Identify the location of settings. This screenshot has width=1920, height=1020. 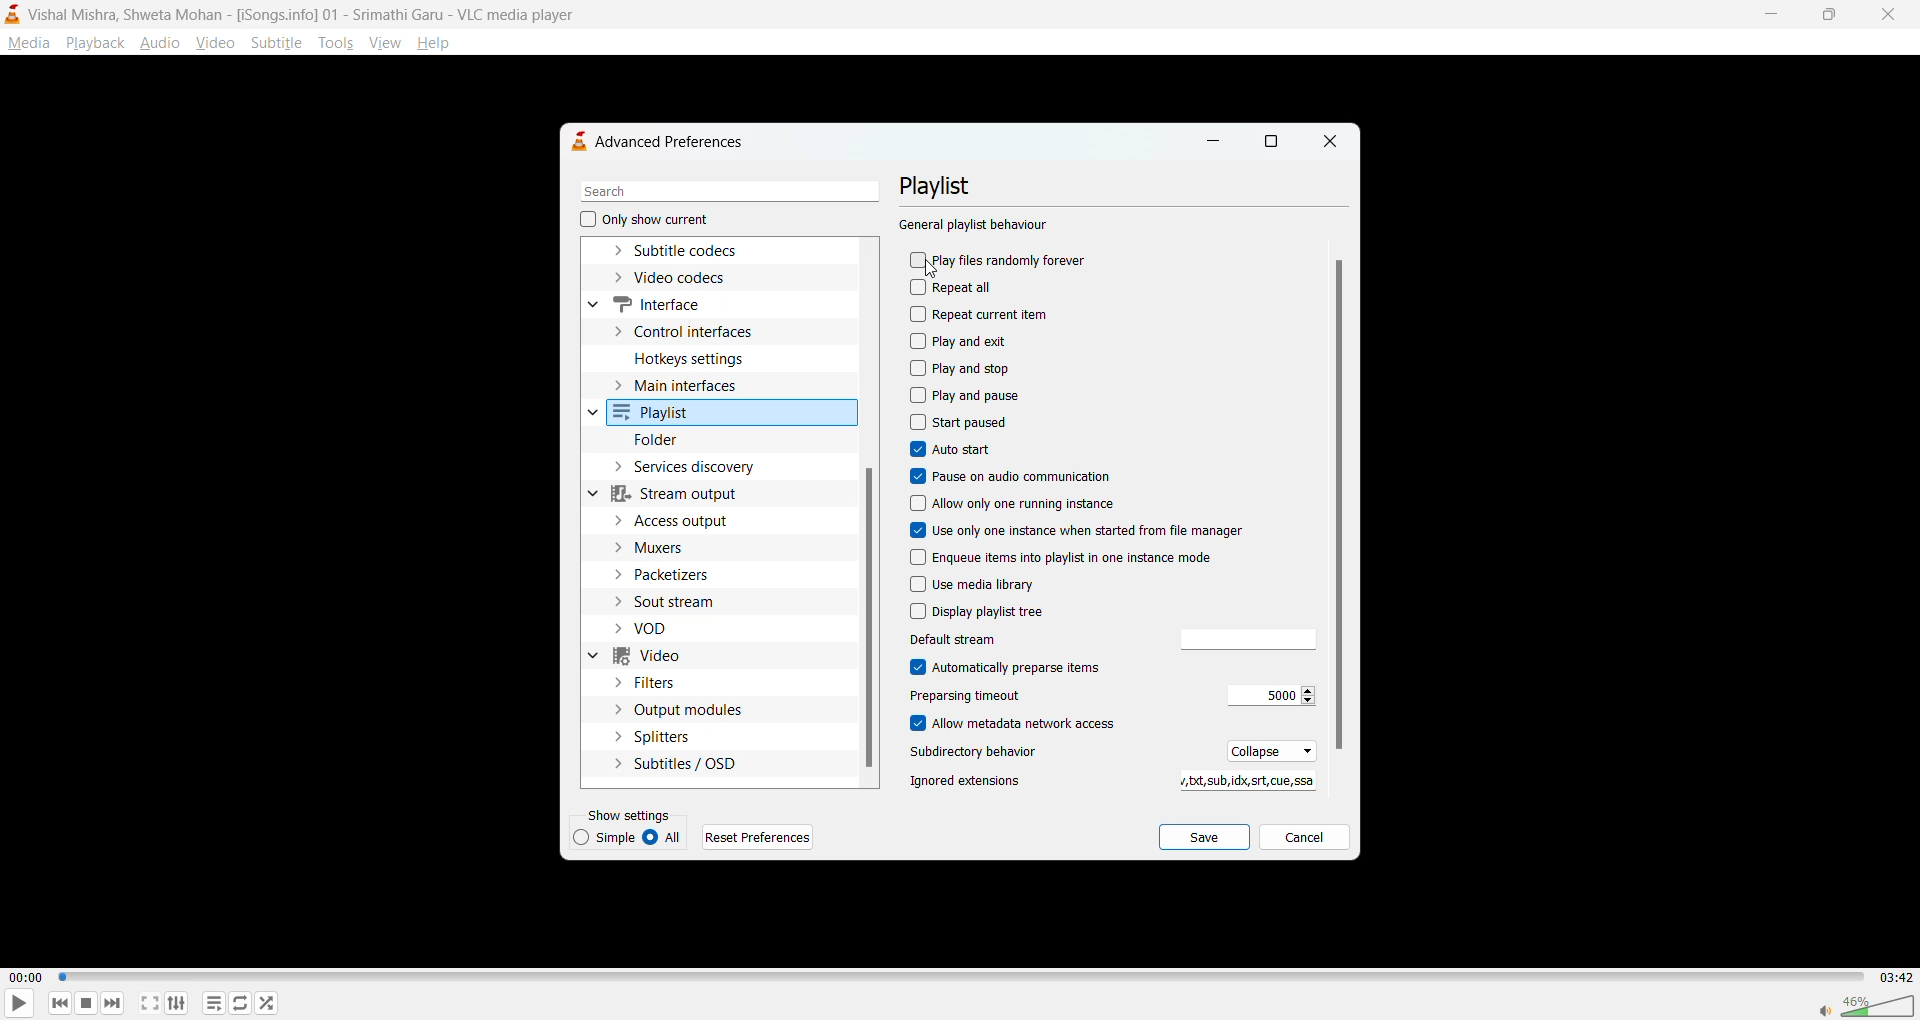
(177, 1002).